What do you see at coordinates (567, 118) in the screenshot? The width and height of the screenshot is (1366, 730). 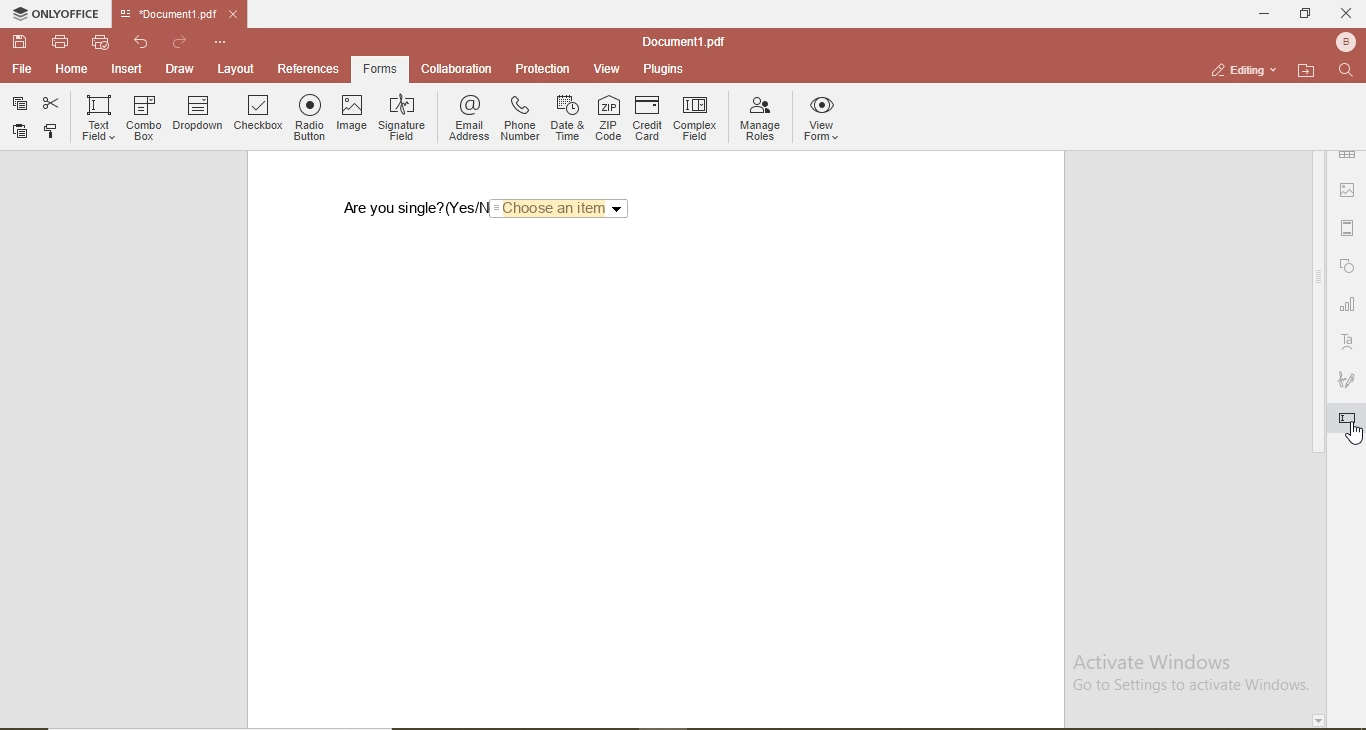 I see `date & time` at bounding box center [567, 118].